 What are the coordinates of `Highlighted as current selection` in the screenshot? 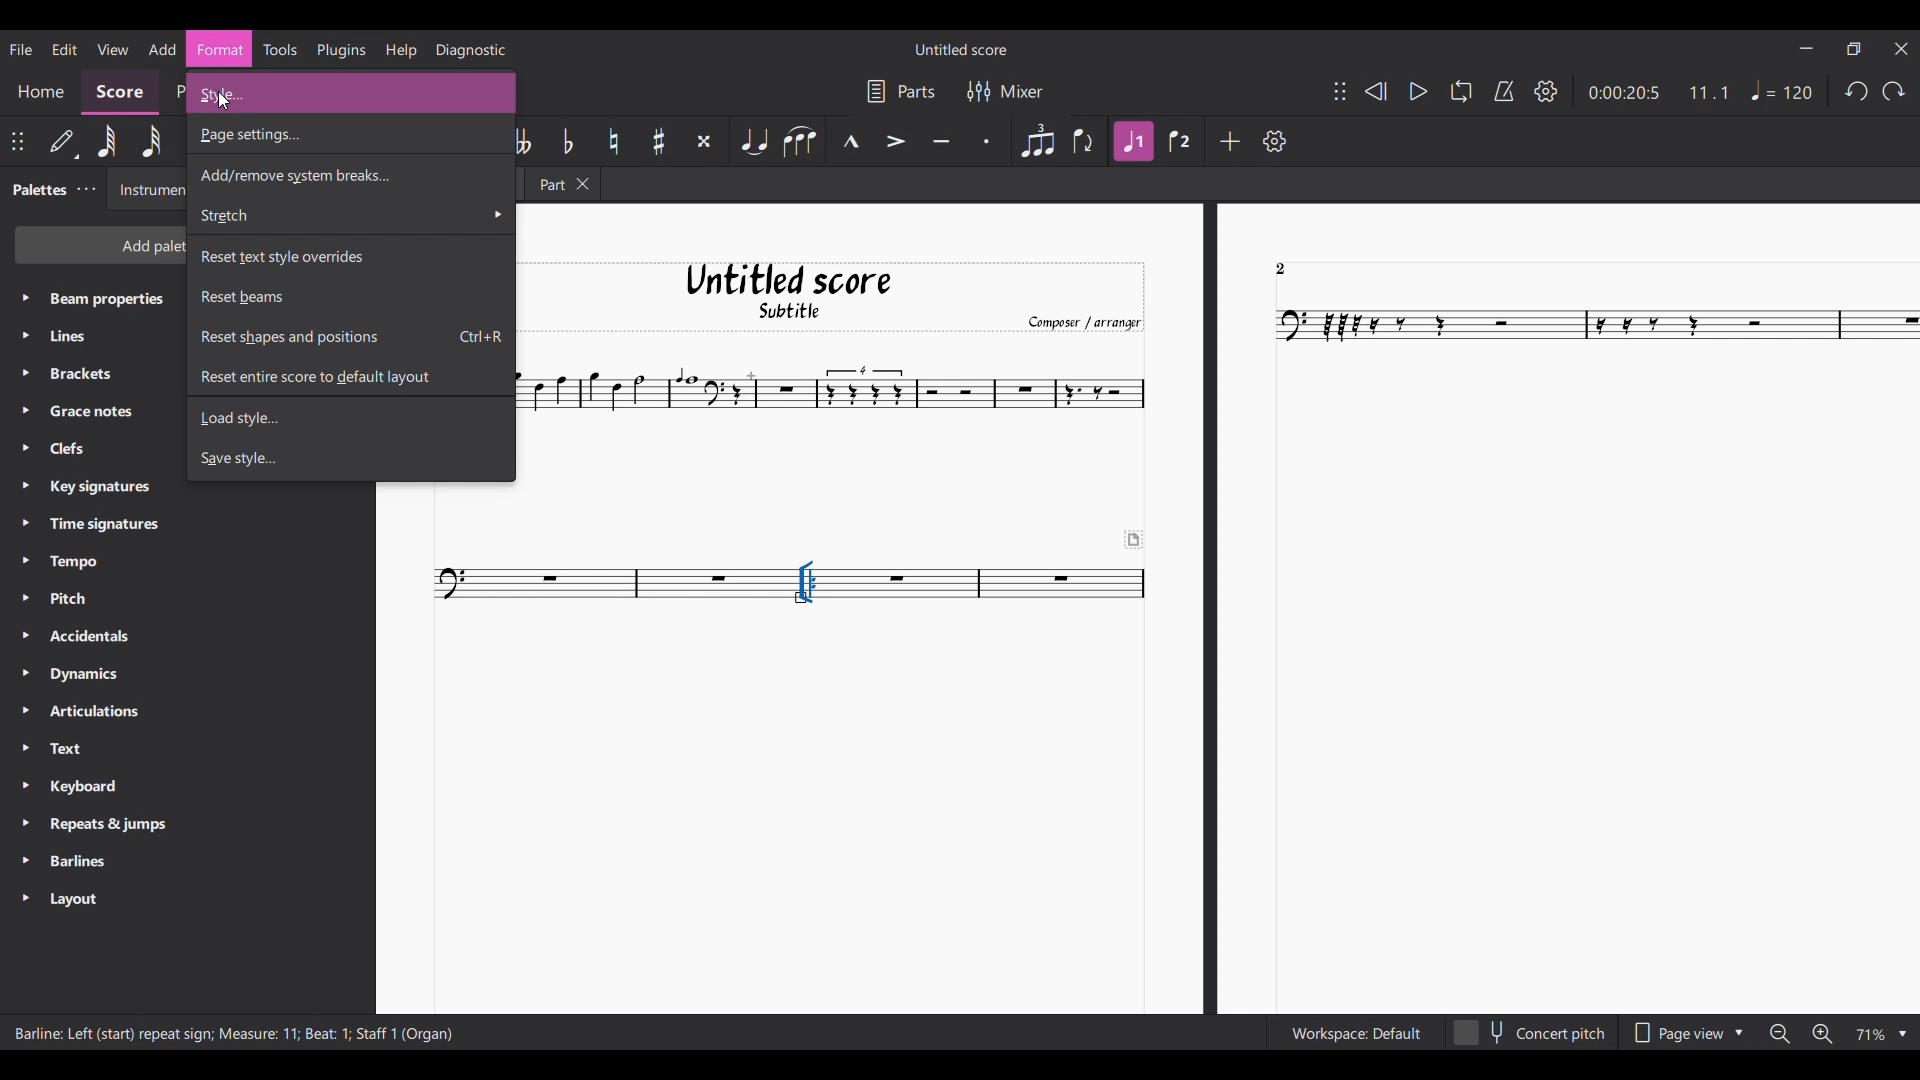 It's located at (219, 49).